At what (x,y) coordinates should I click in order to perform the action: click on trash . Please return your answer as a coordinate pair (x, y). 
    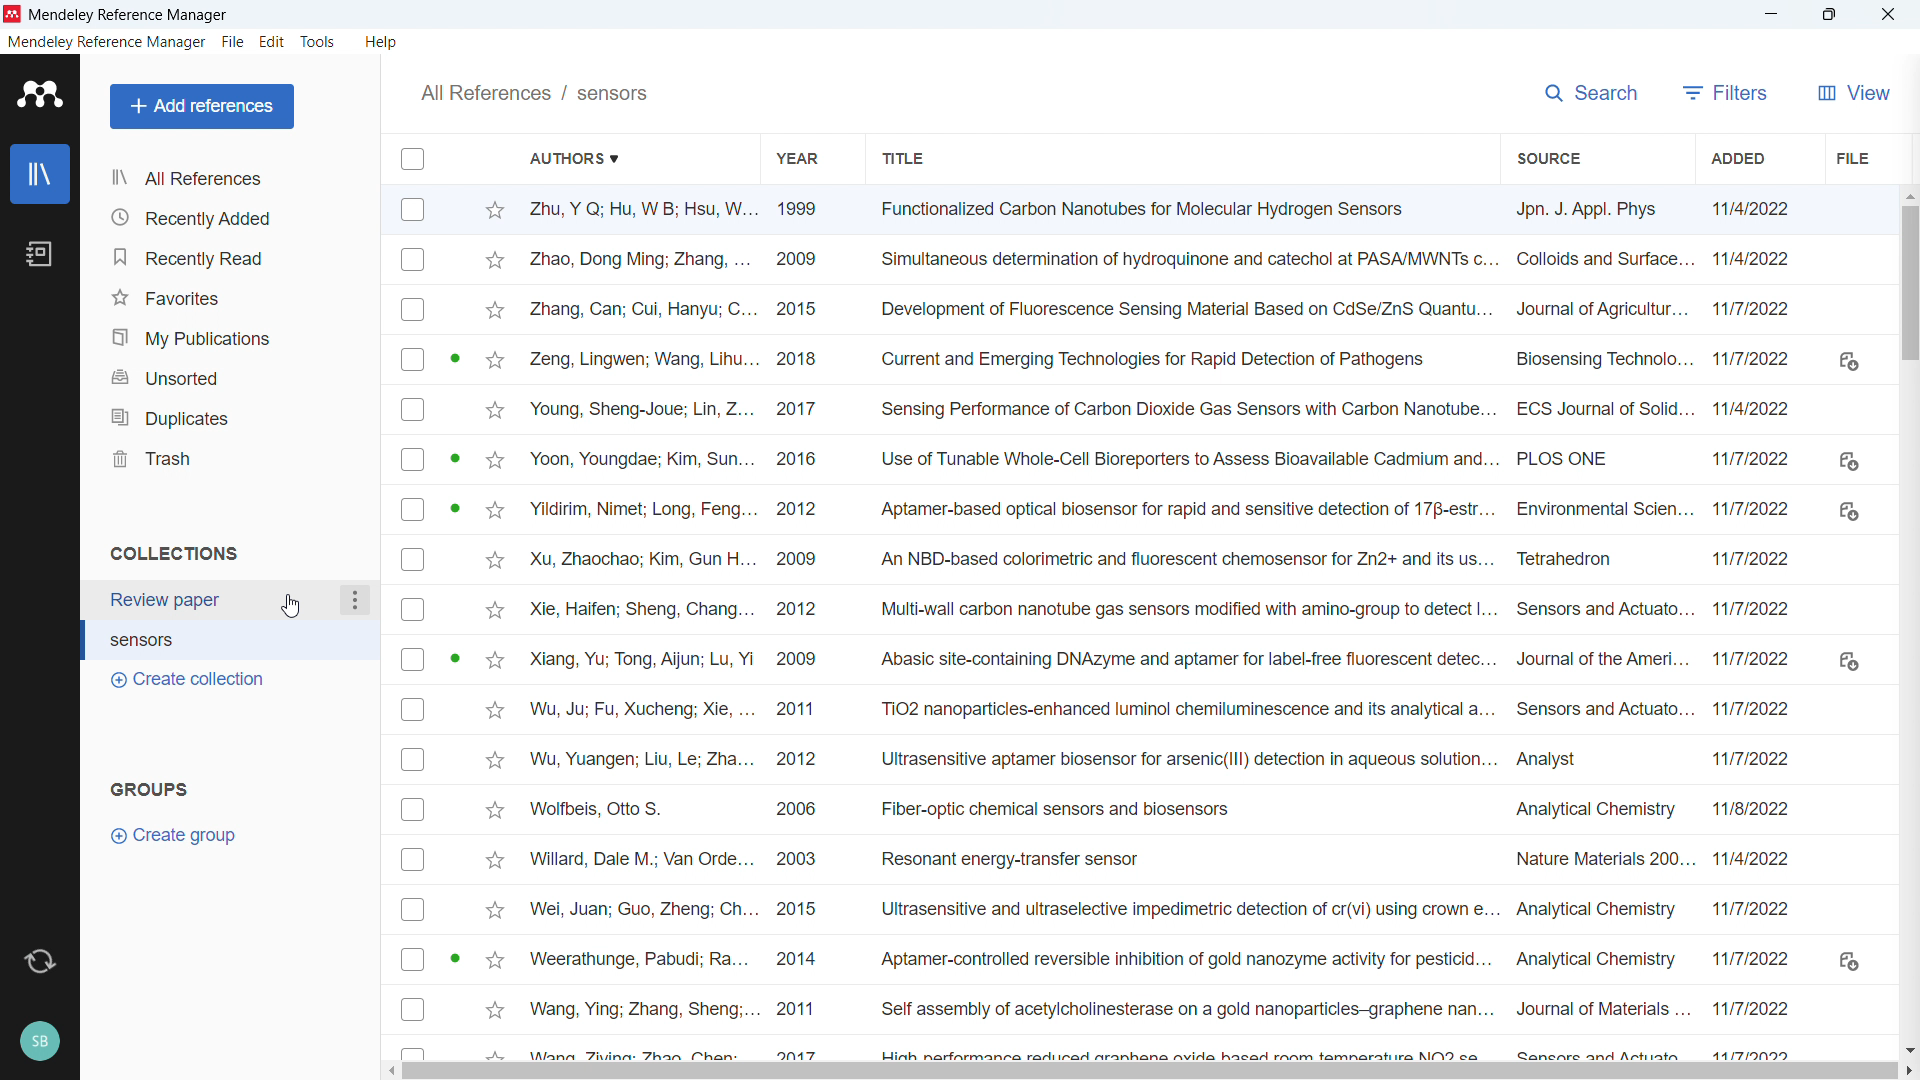
    Looking at the image, I should click on (233, 459).